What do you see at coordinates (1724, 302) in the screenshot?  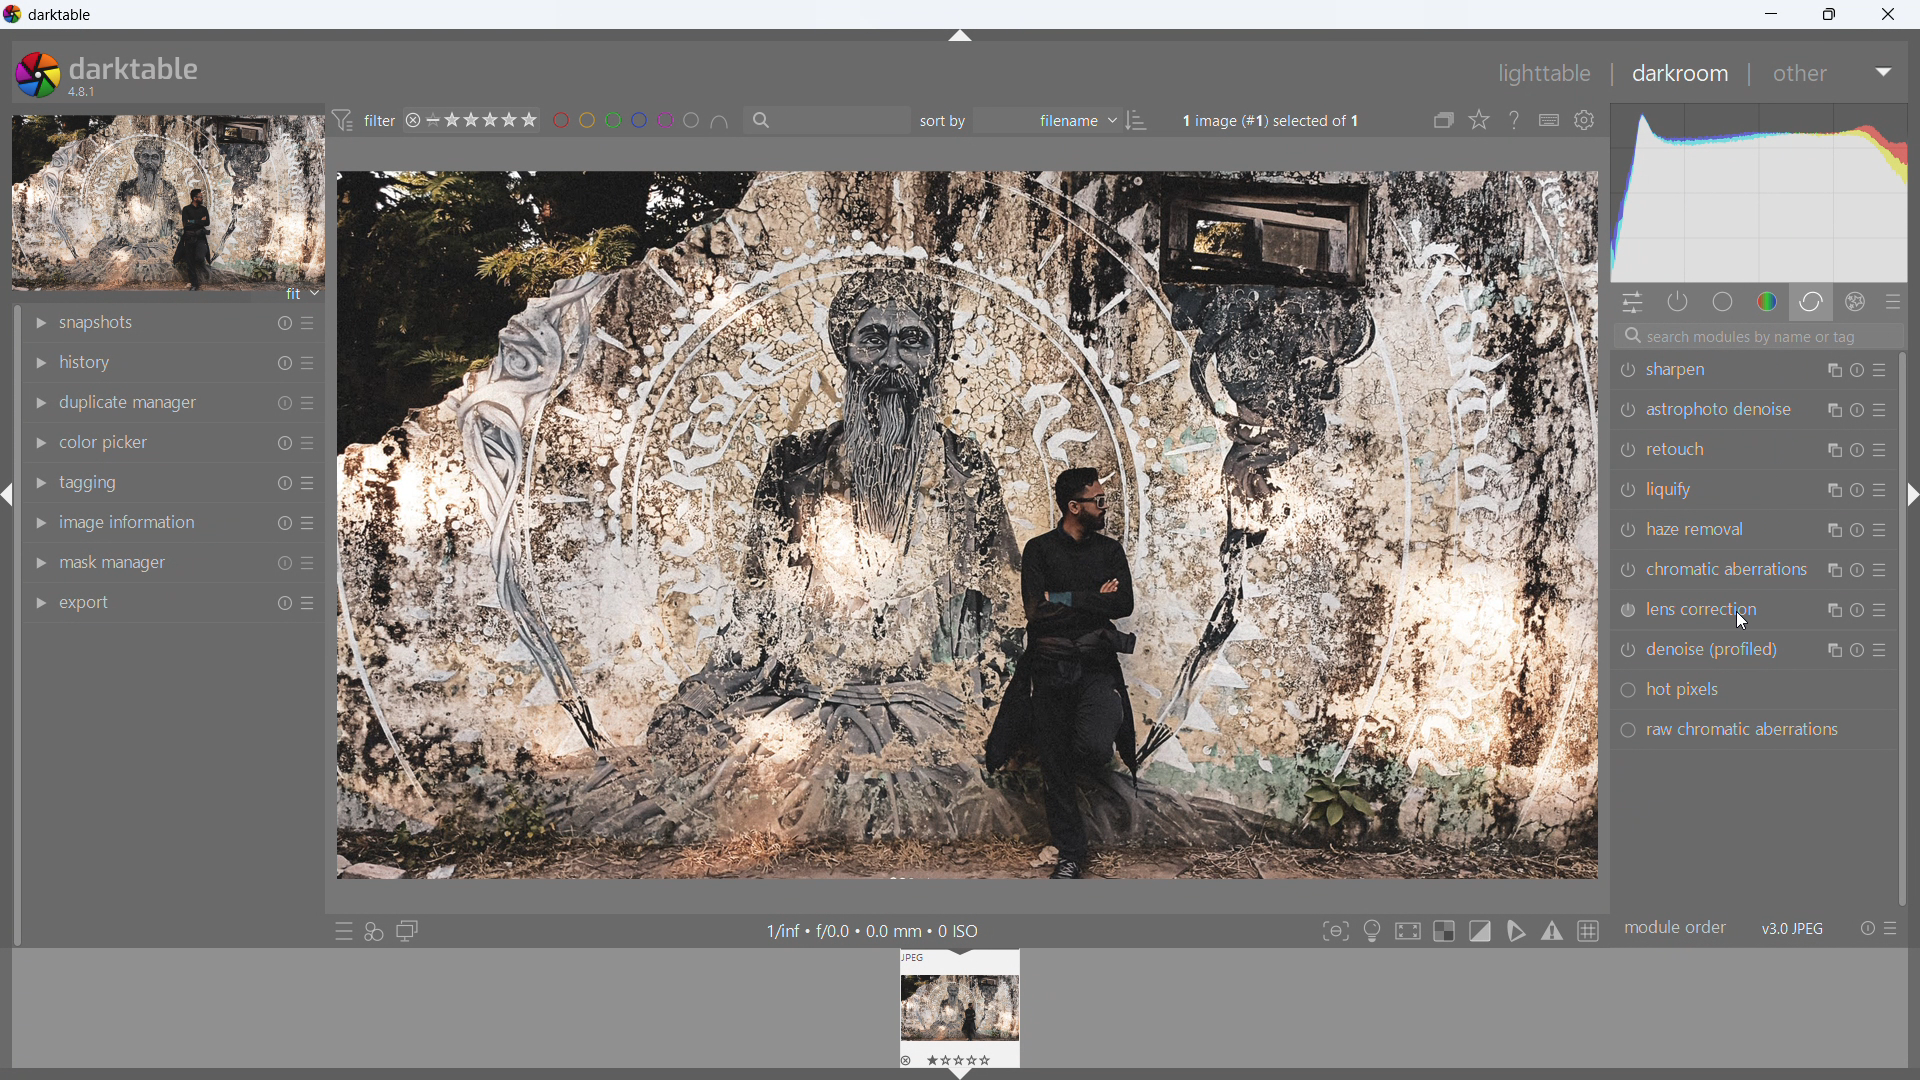 I see `base` at bounding box center [1724, 302].